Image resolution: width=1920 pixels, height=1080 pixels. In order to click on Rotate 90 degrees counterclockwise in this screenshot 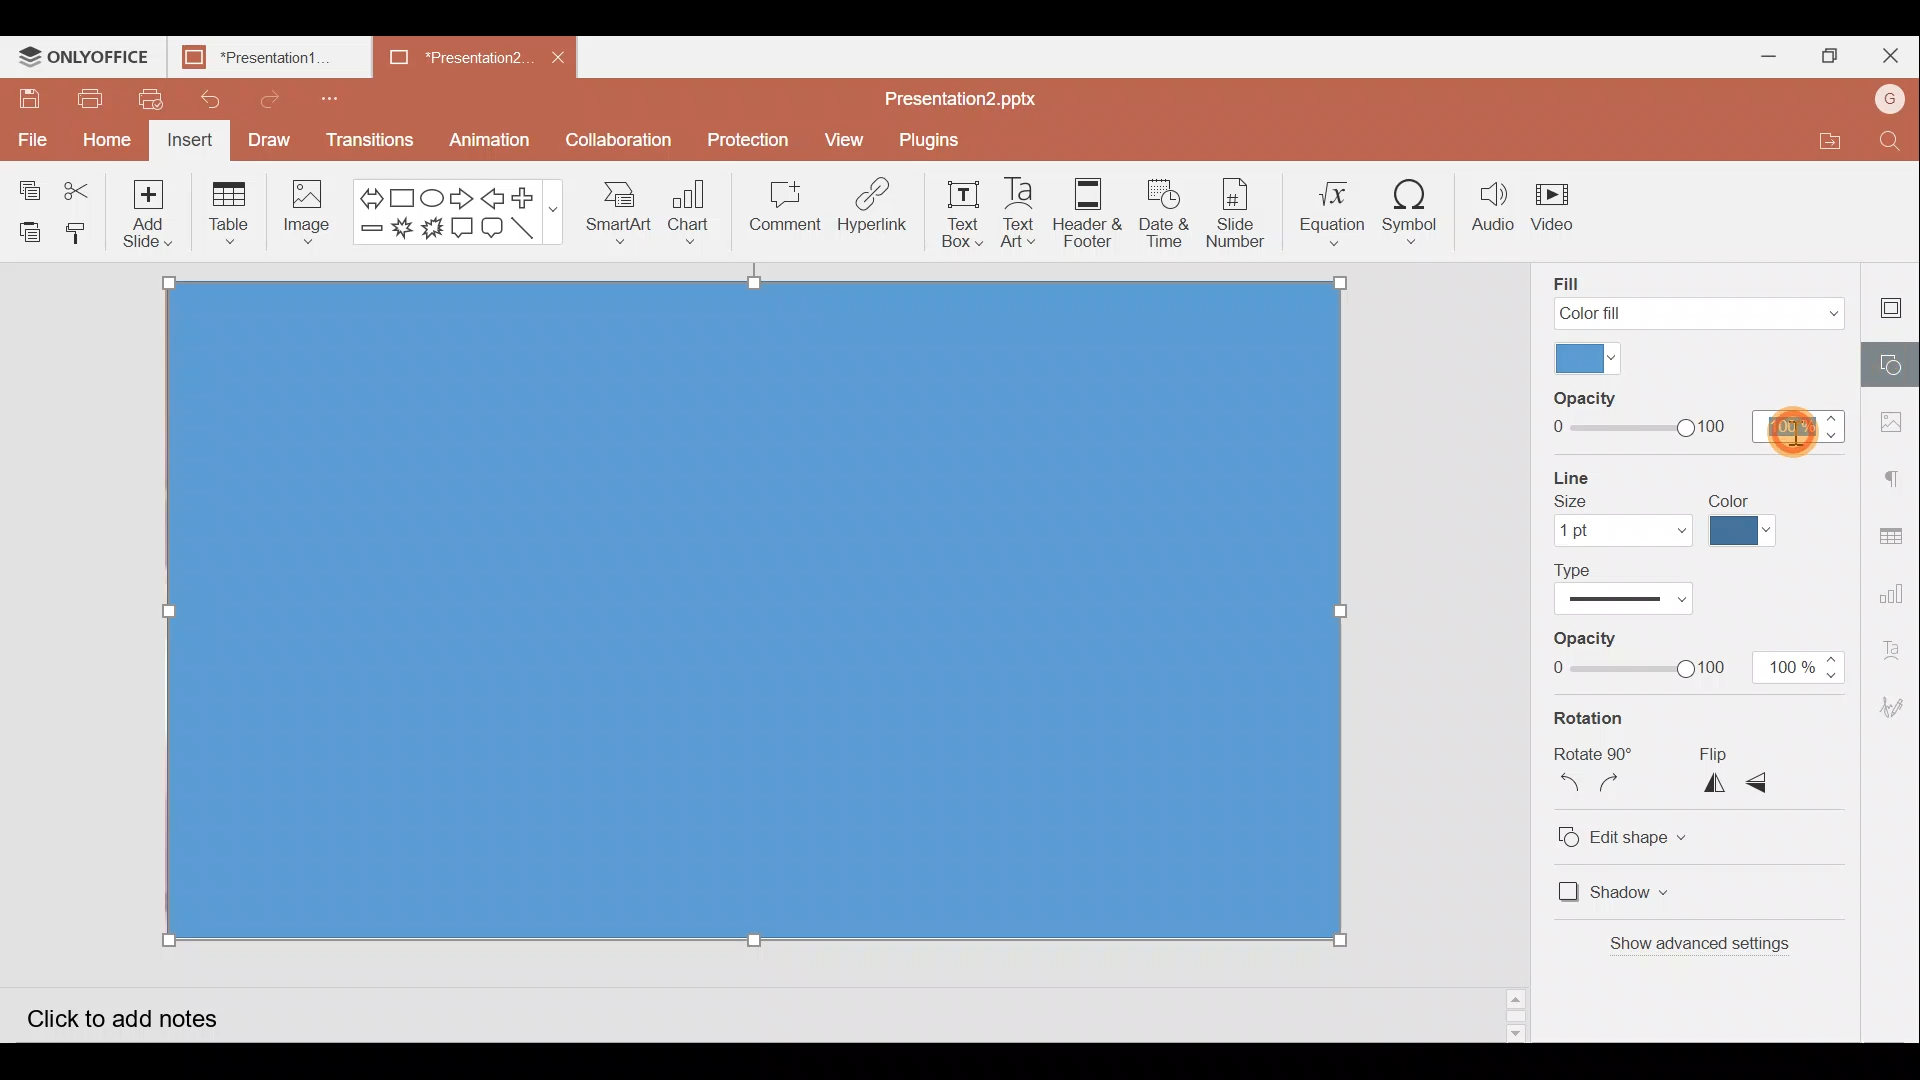, I will do `click(1568, 787)`.